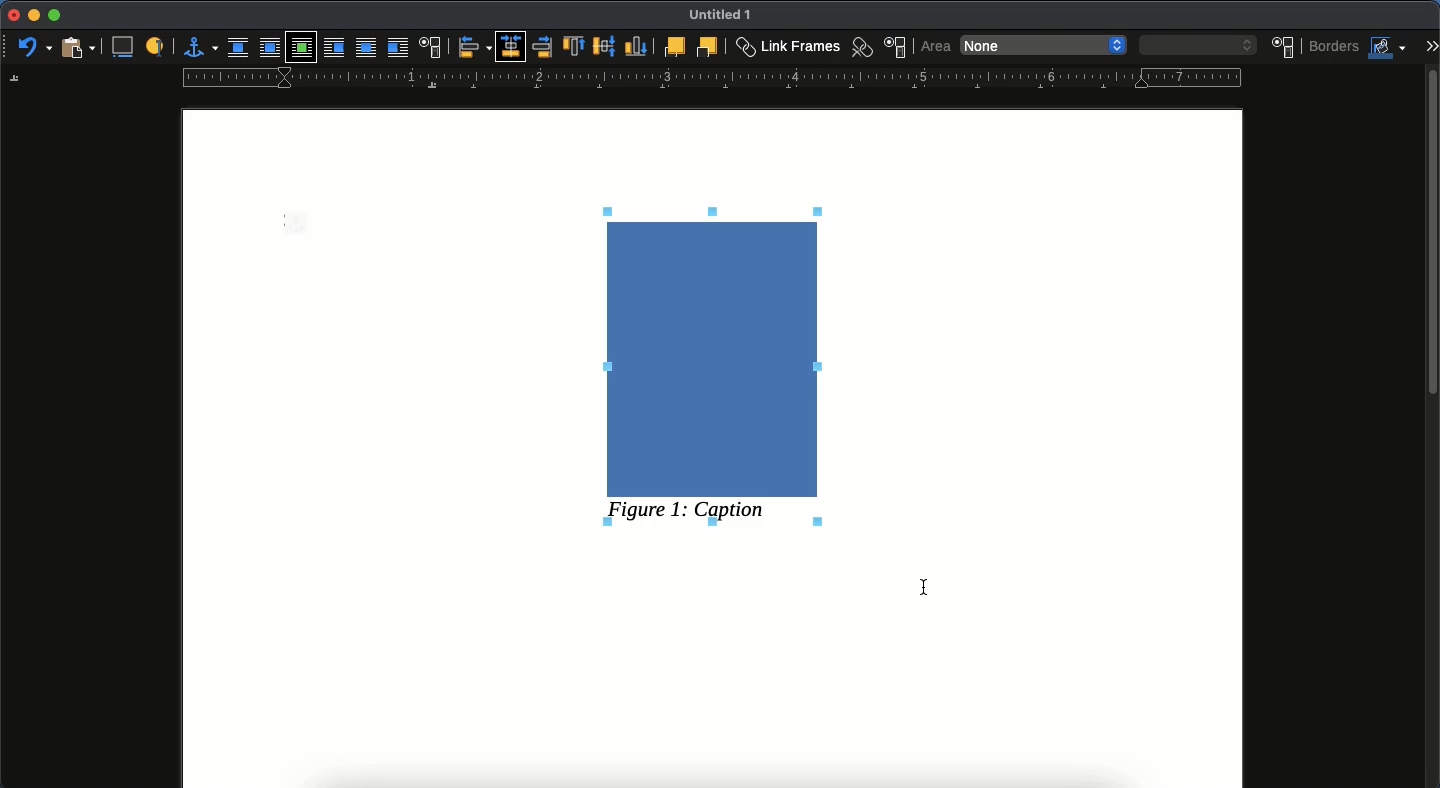 The height and width of the screenshot is (788, 1440). I want to click on area, so click(937, 46).